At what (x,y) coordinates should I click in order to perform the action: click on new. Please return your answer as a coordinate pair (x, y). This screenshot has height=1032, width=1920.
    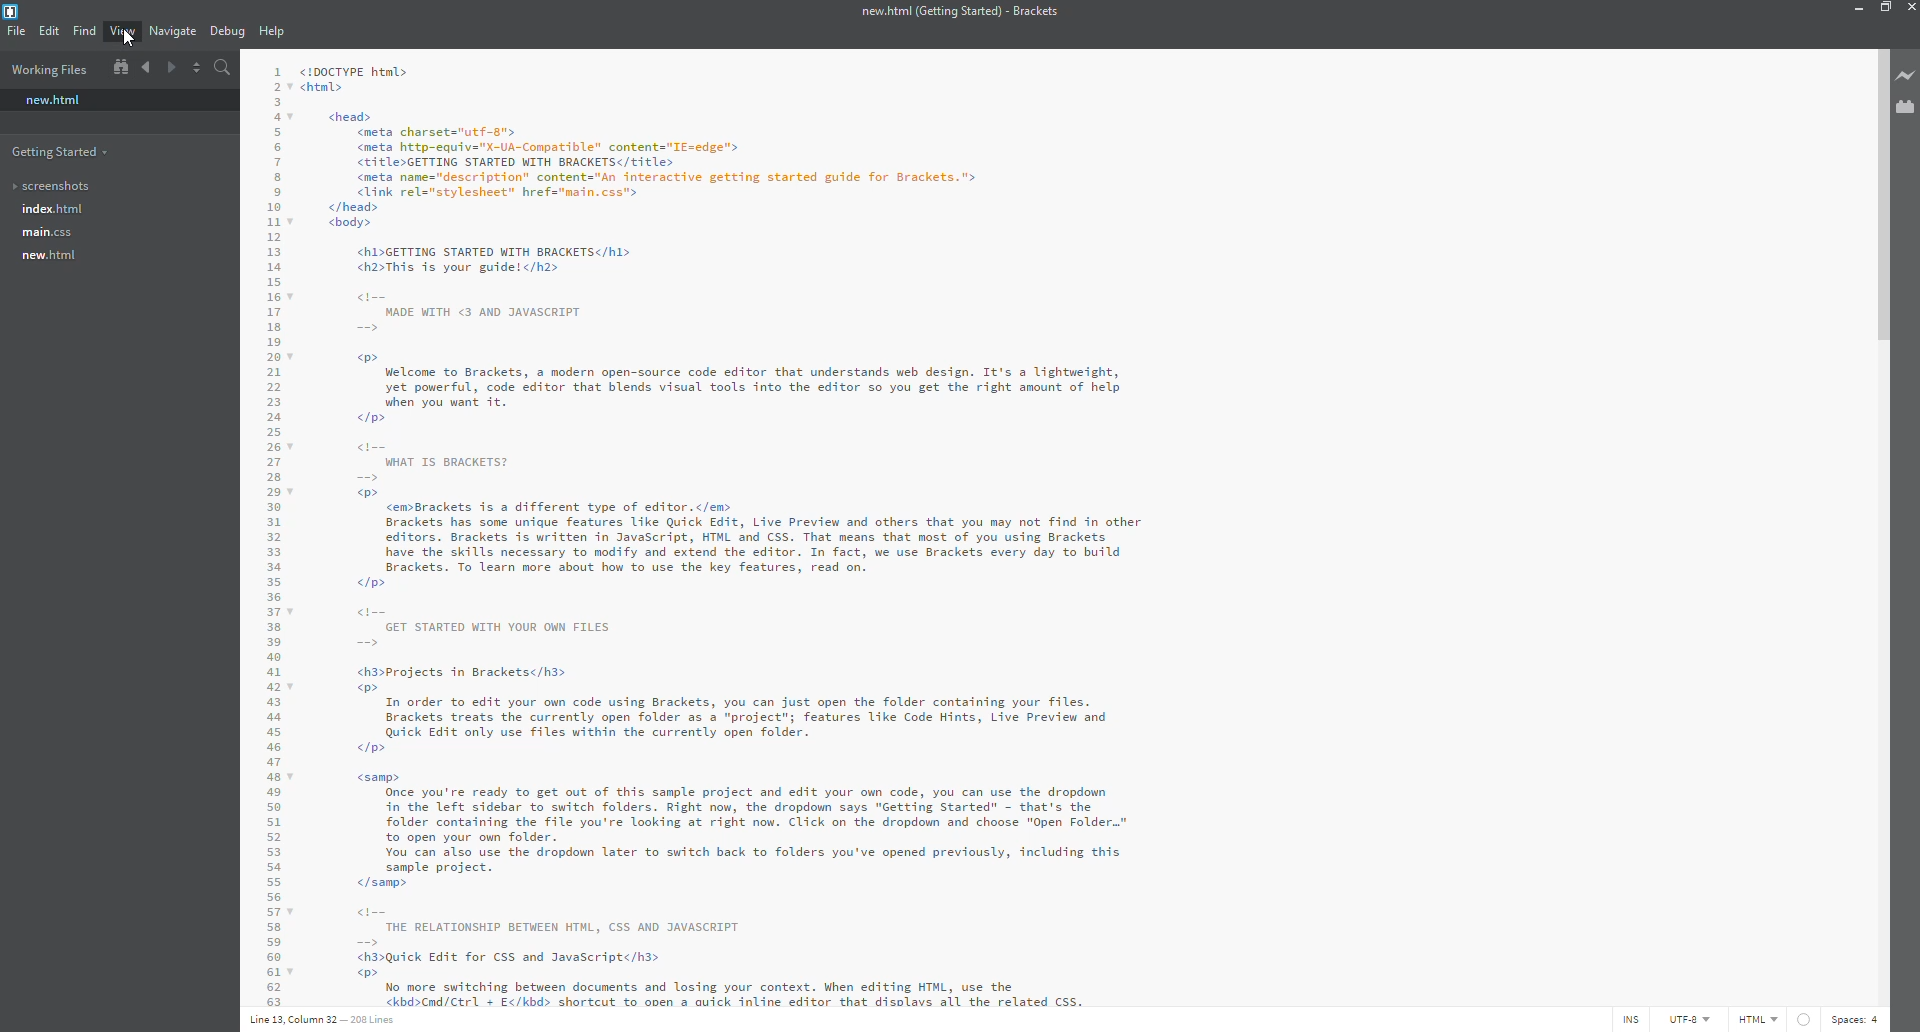
    Looking at the image, I should click on (52, 100).